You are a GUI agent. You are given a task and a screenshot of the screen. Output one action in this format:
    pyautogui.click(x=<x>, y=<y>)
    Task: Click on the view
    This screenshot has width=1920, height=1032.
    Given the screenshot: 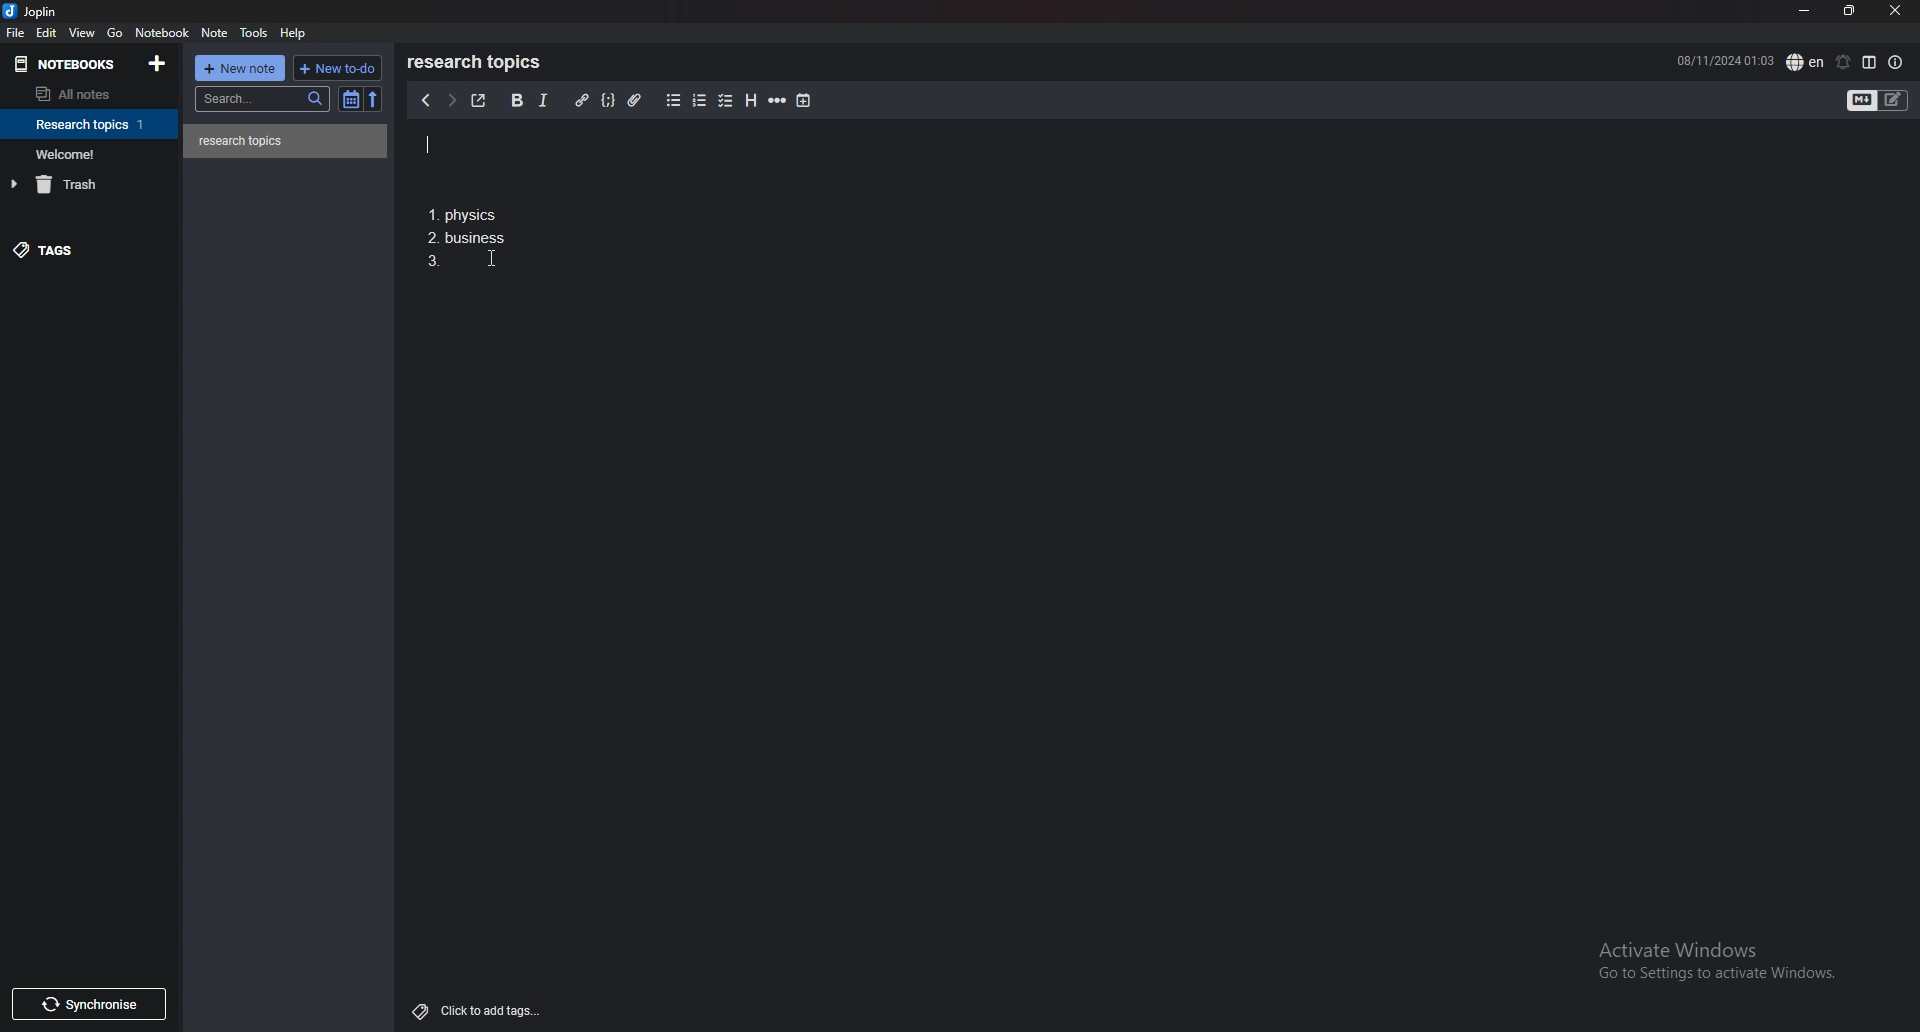 What is the action you would take?
    pyautogui.click(x=83, y=33)
    